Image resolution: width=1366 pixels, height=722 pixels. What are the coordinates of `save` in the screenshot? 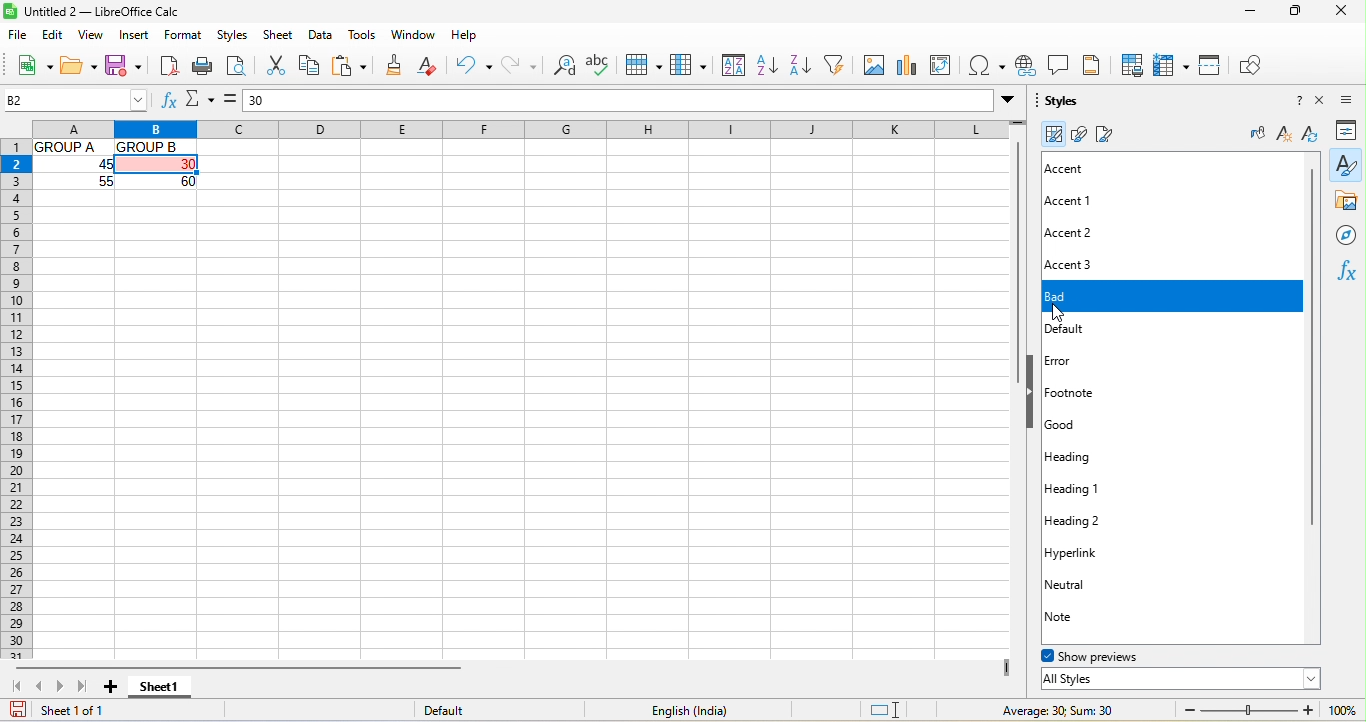 It's located at (124, 65).